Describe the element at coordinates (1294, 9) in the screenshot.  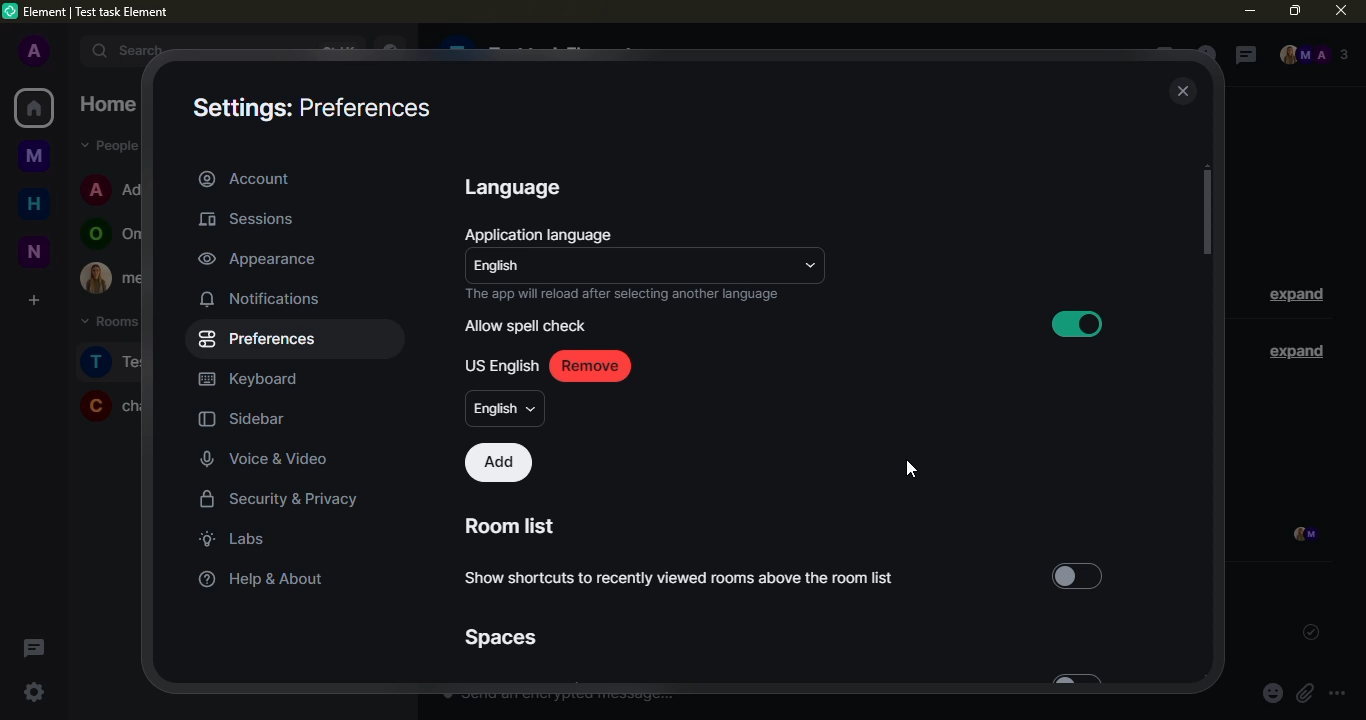
I see `maximize` at that location.